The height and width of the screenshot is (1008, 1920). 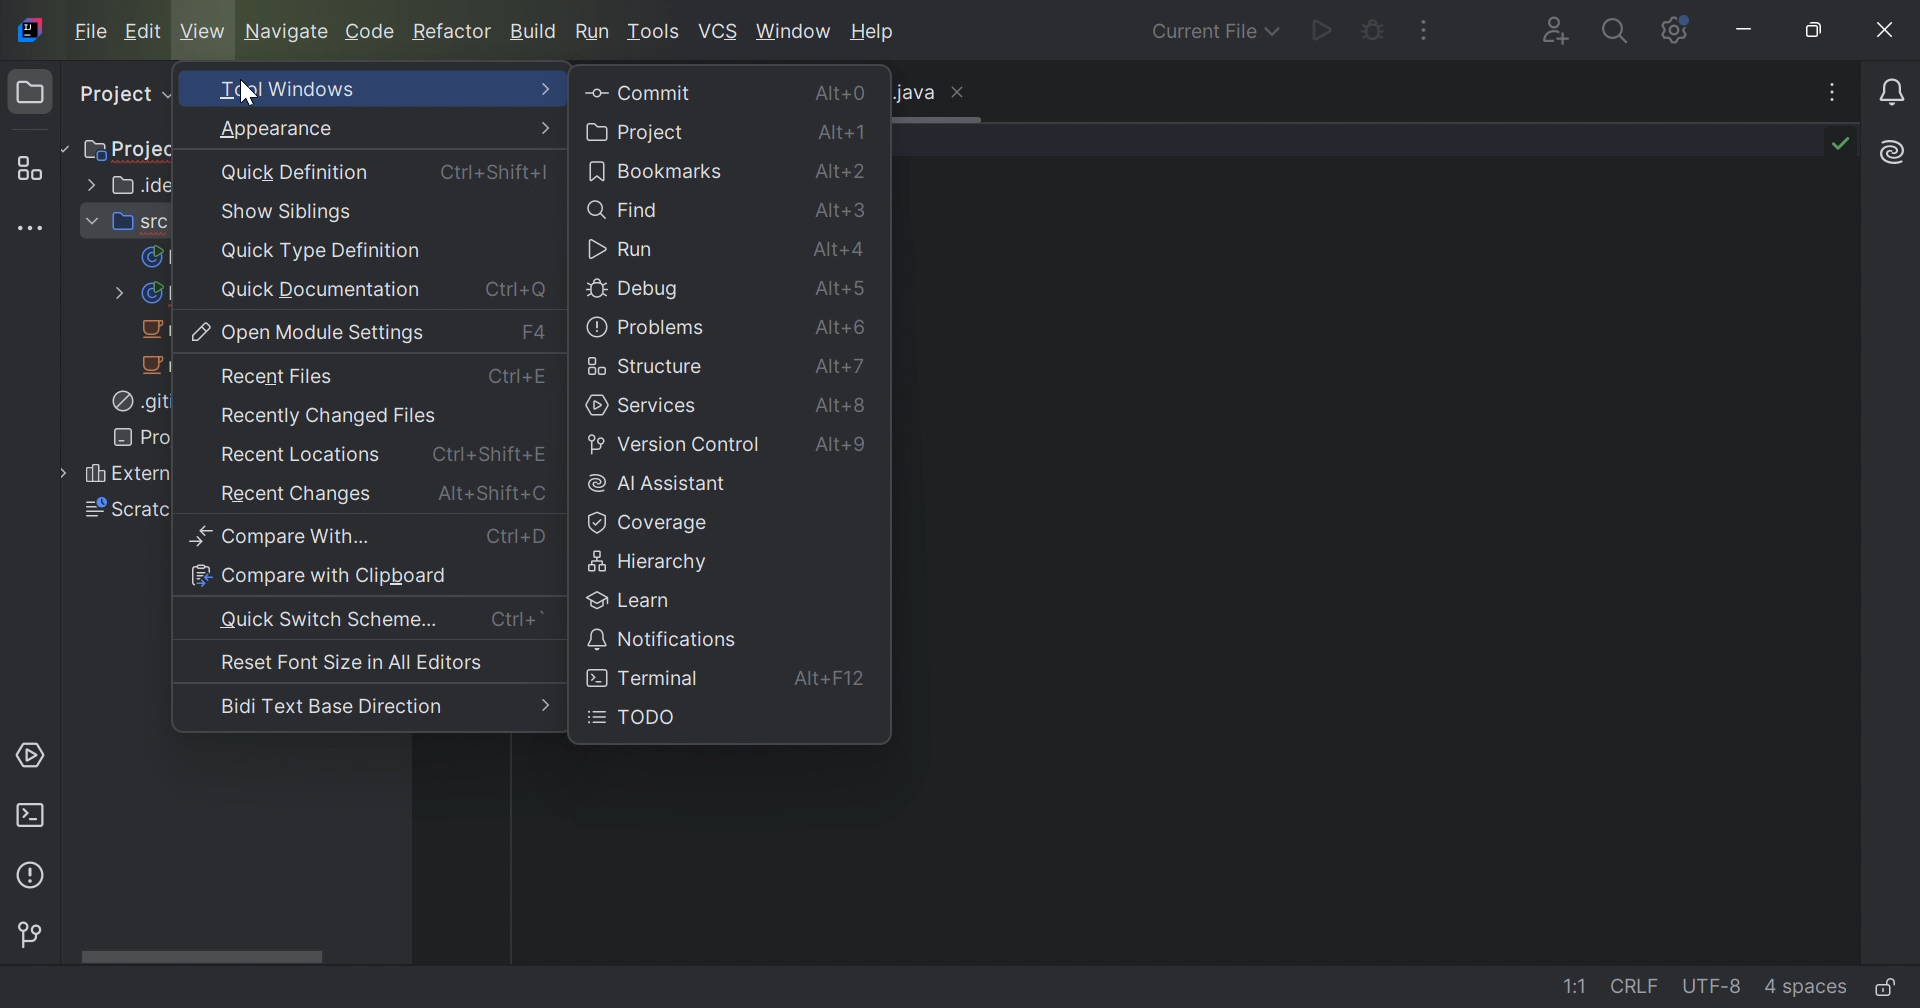 What do you see at coordinates (33, 816) in the screenshot?
I see `Terminal` at bounding box center [33, 816].